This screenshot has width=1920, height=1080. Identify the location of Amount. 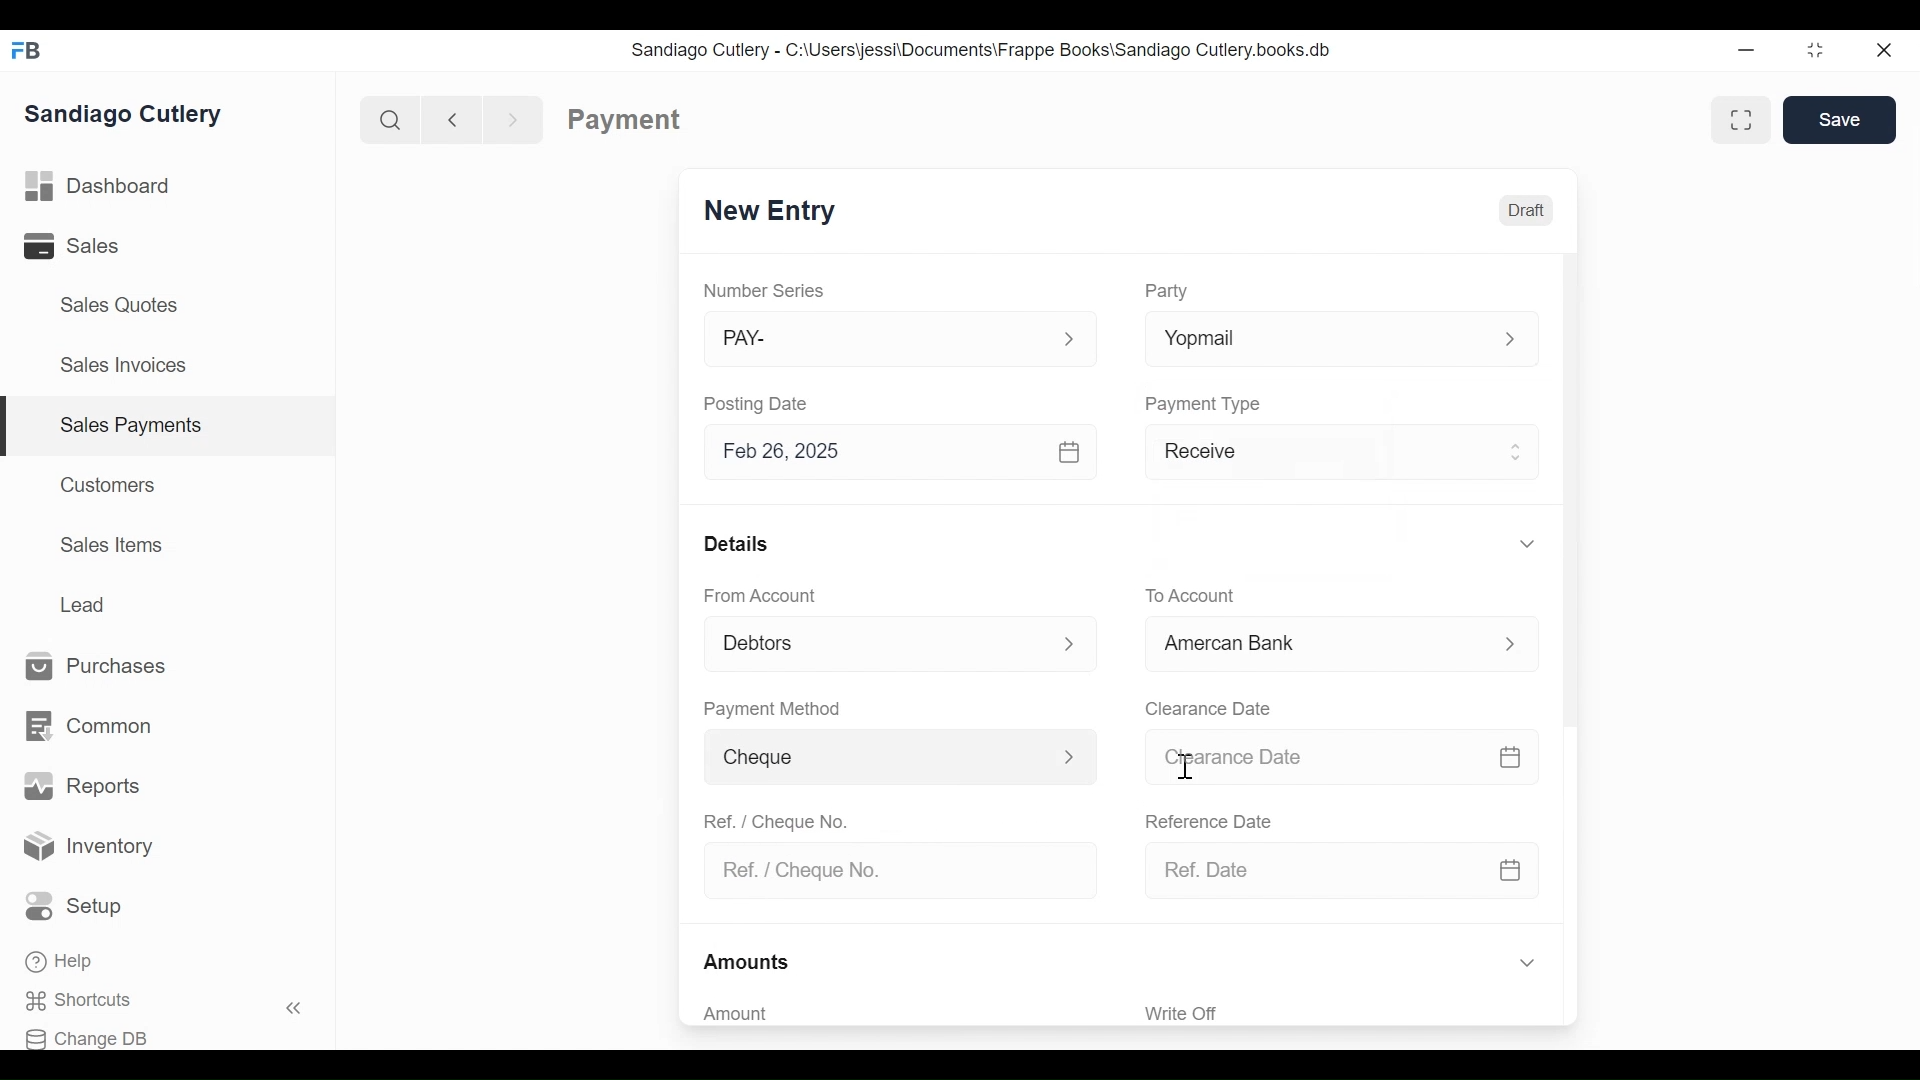
(890, 1014).